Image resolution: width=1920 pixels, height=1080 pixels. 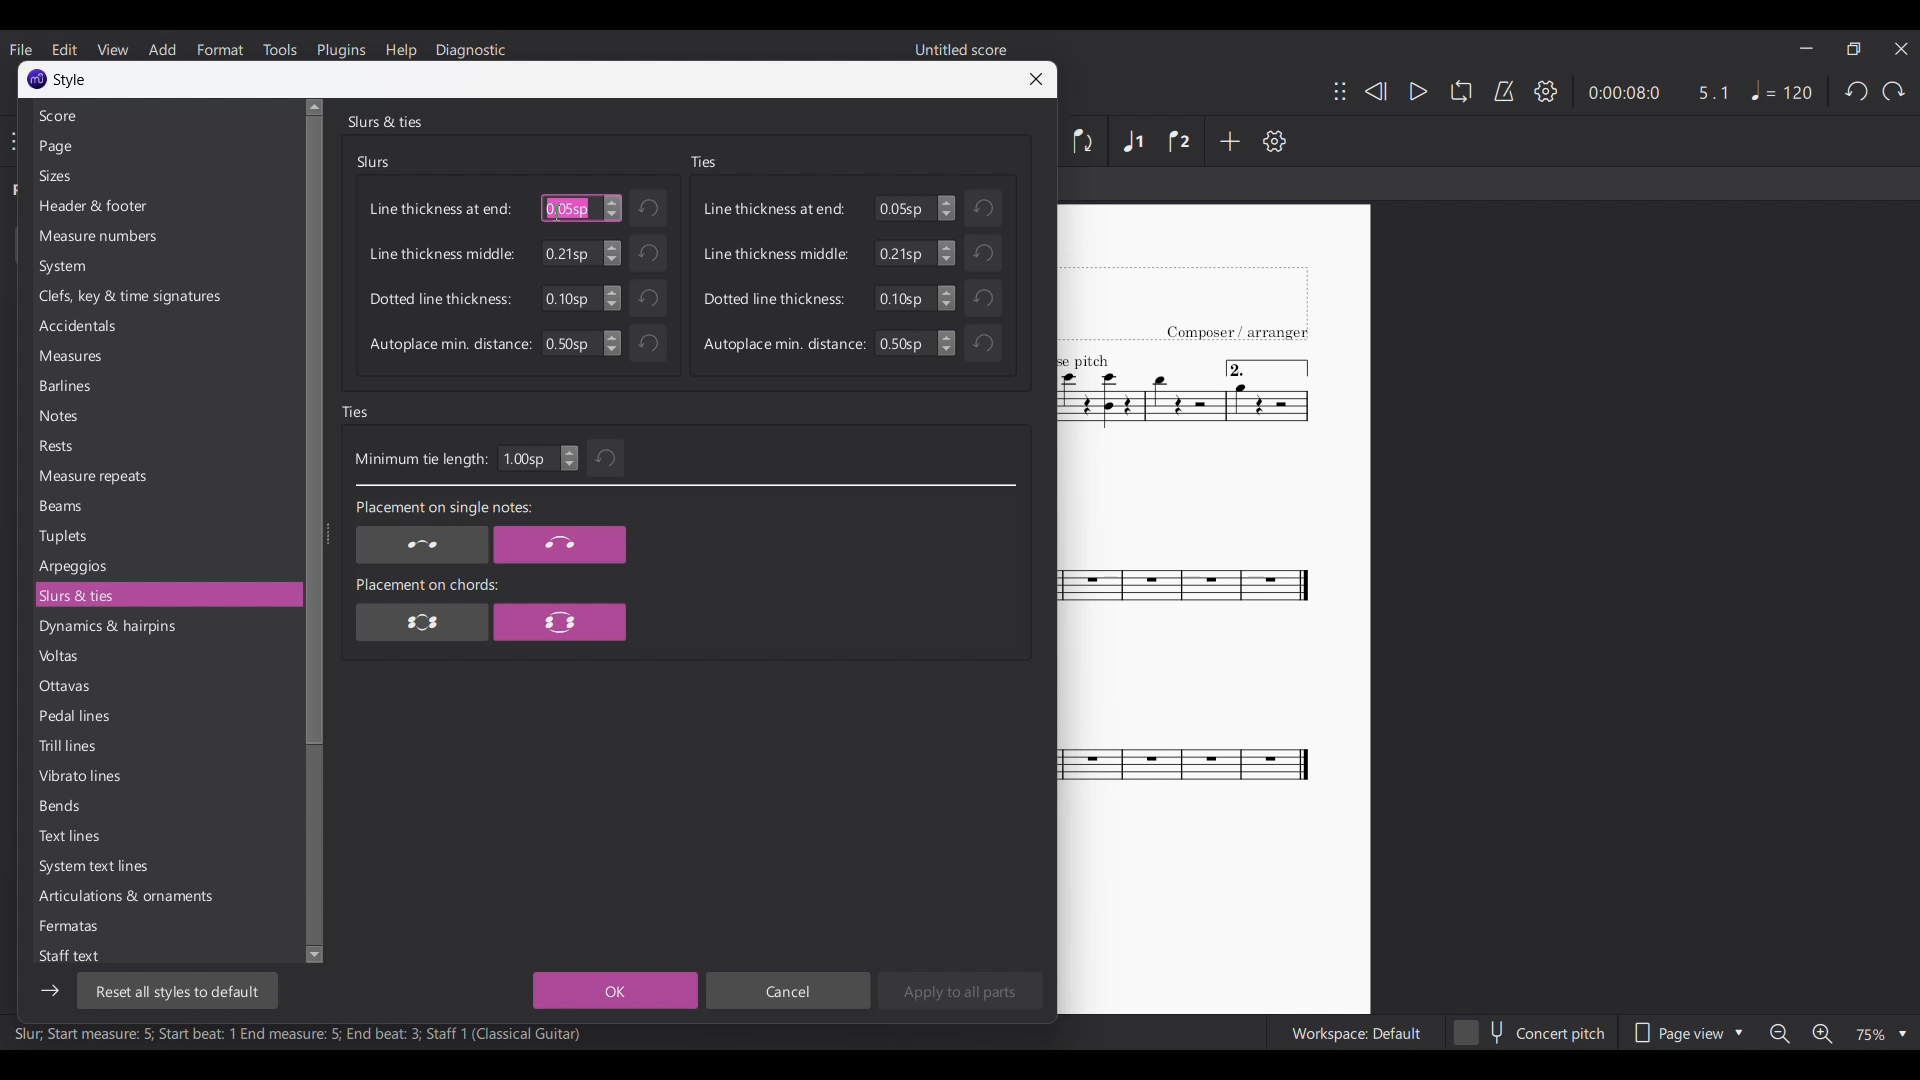 What do you see at coordinates (647, 298) in the screenshot?
I see `Undo` at bounding box center [647, 298].